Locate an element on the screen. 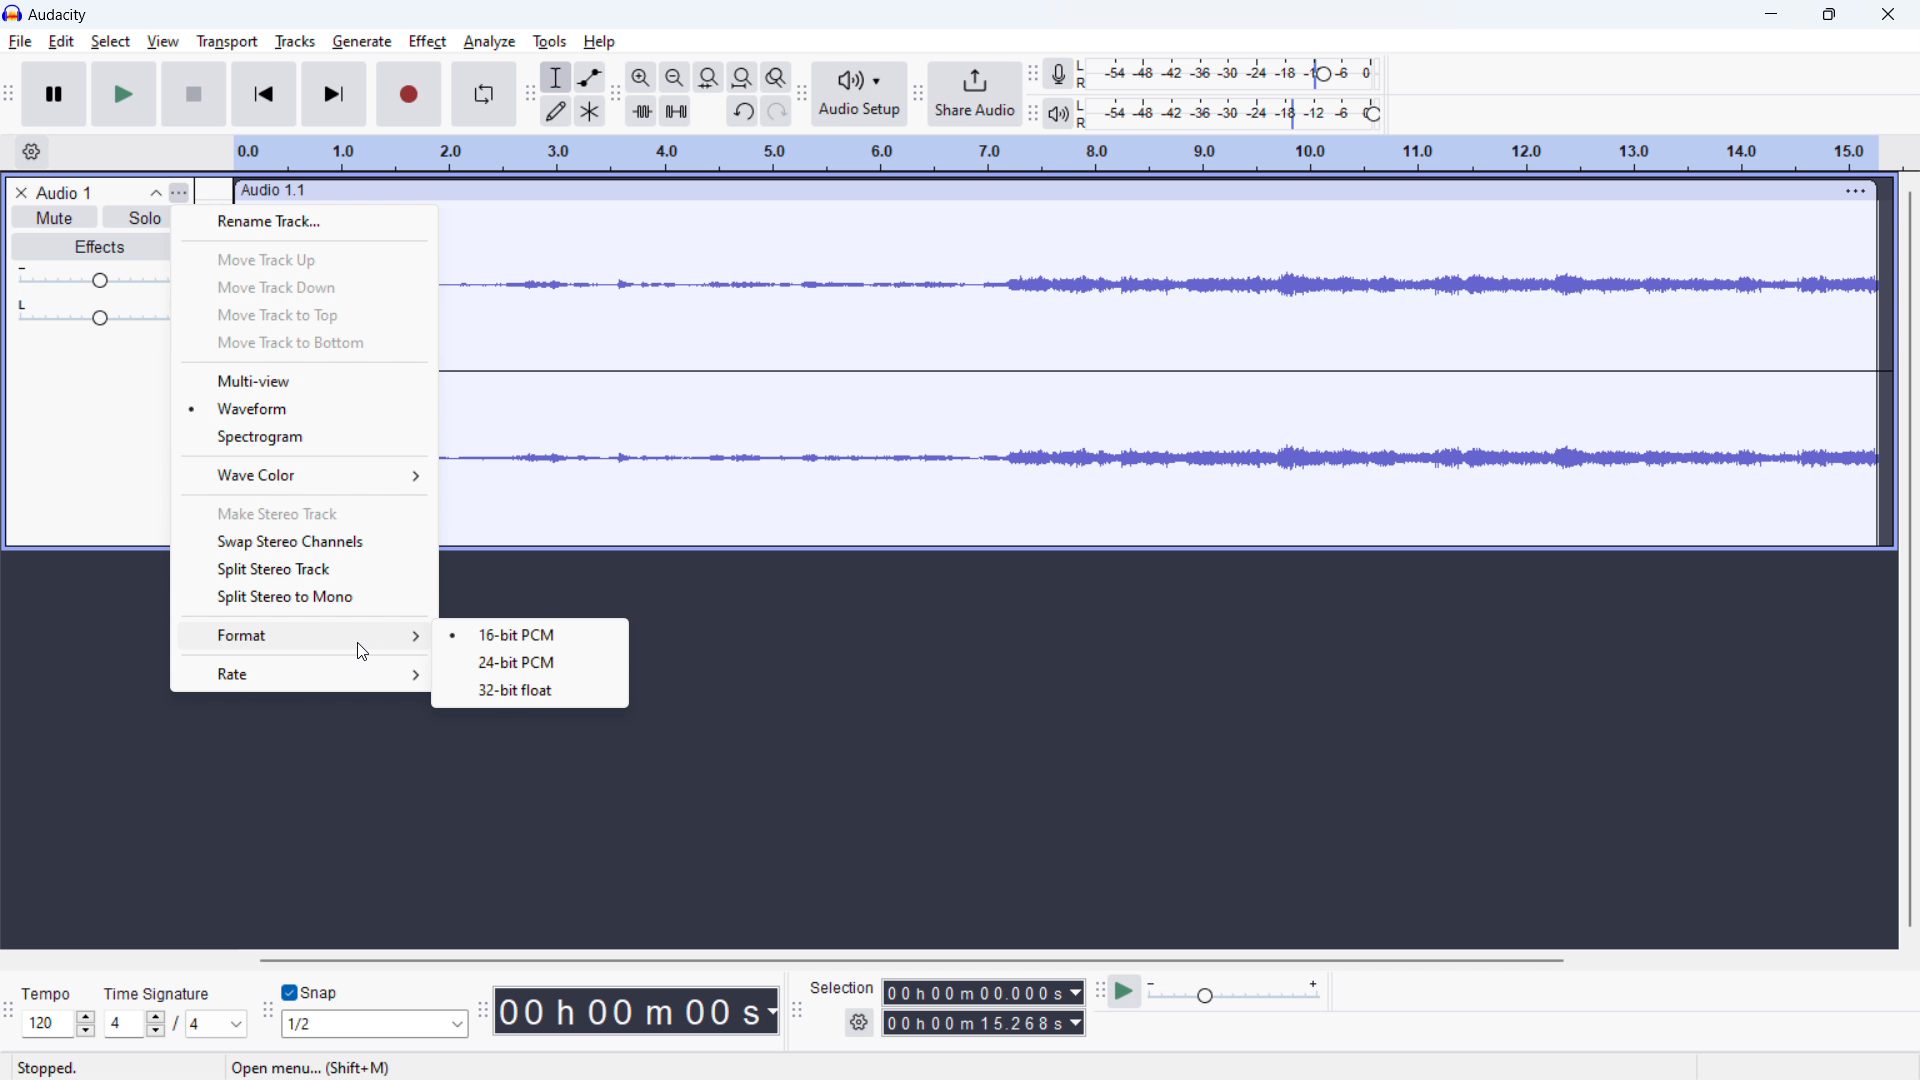 The width and height of the screenshot is (1920, 1080). time toolbar is located at coordinates (483, 1012).